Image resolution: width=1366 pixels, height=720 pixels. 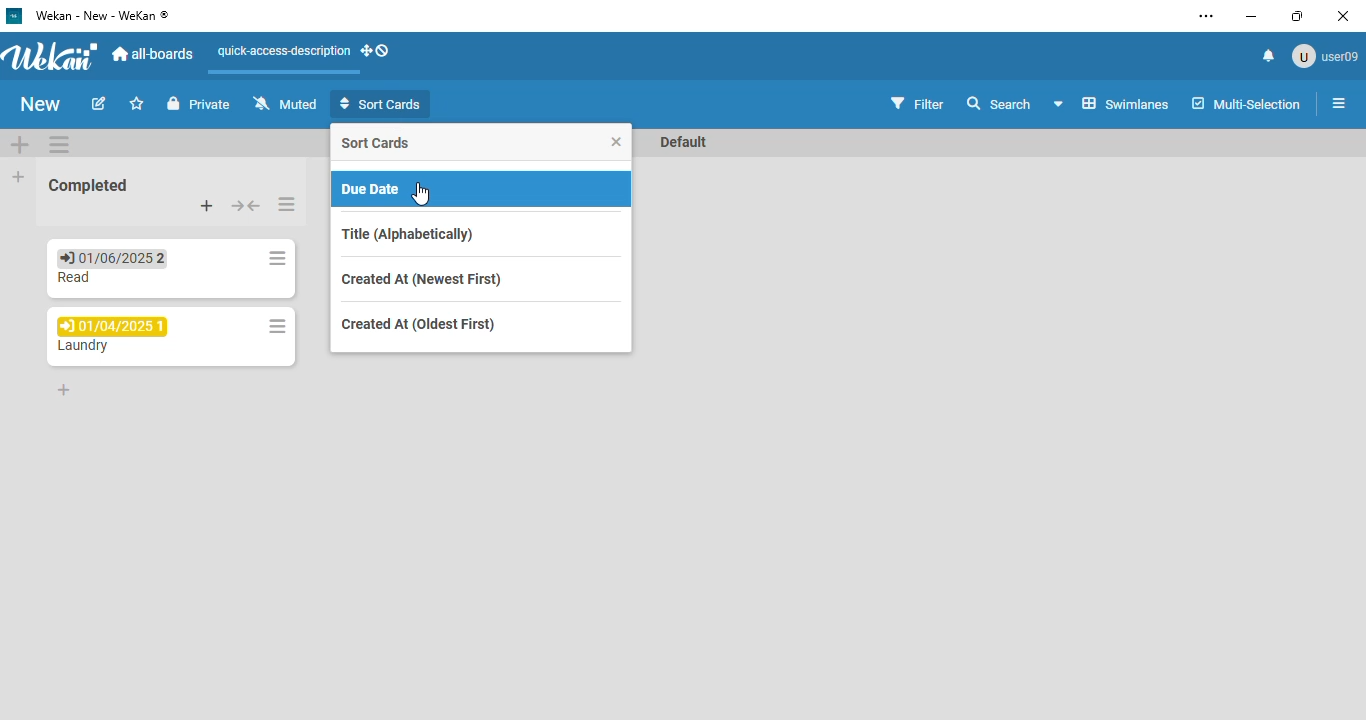 I want to click on add card to top of list, so click(x=207, y=205).